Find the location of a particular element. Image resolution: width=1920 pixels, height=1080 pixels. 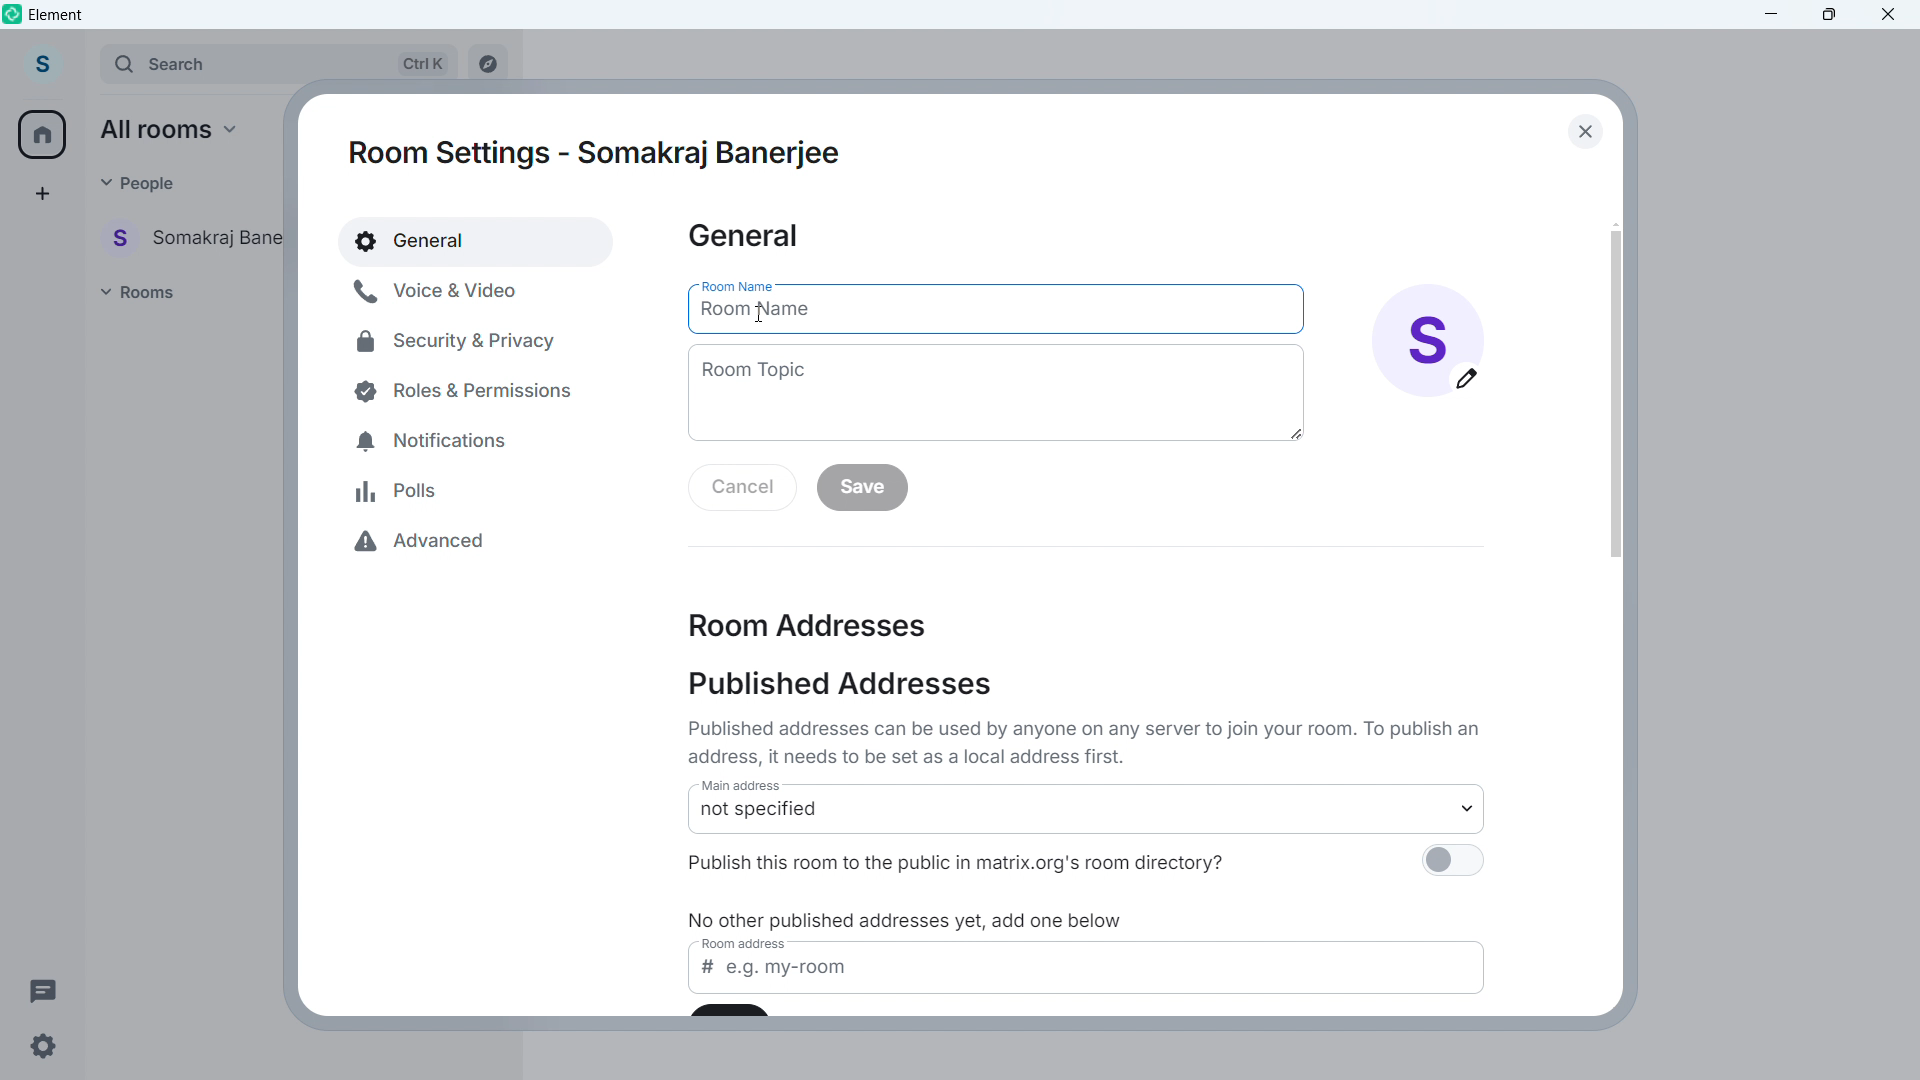

minimize is located at coordinates (1772, 15).